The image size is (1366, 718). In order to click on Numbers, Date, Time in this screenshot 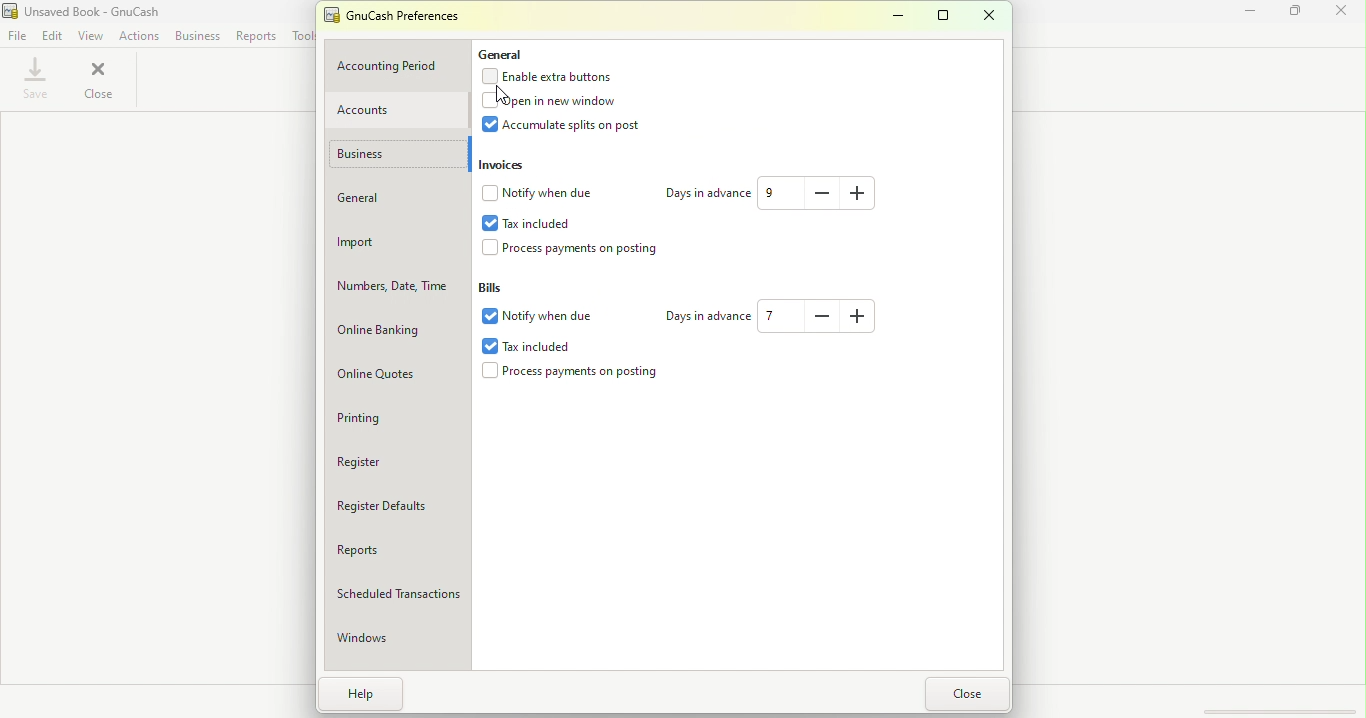, I will do `click(397, 286)`.